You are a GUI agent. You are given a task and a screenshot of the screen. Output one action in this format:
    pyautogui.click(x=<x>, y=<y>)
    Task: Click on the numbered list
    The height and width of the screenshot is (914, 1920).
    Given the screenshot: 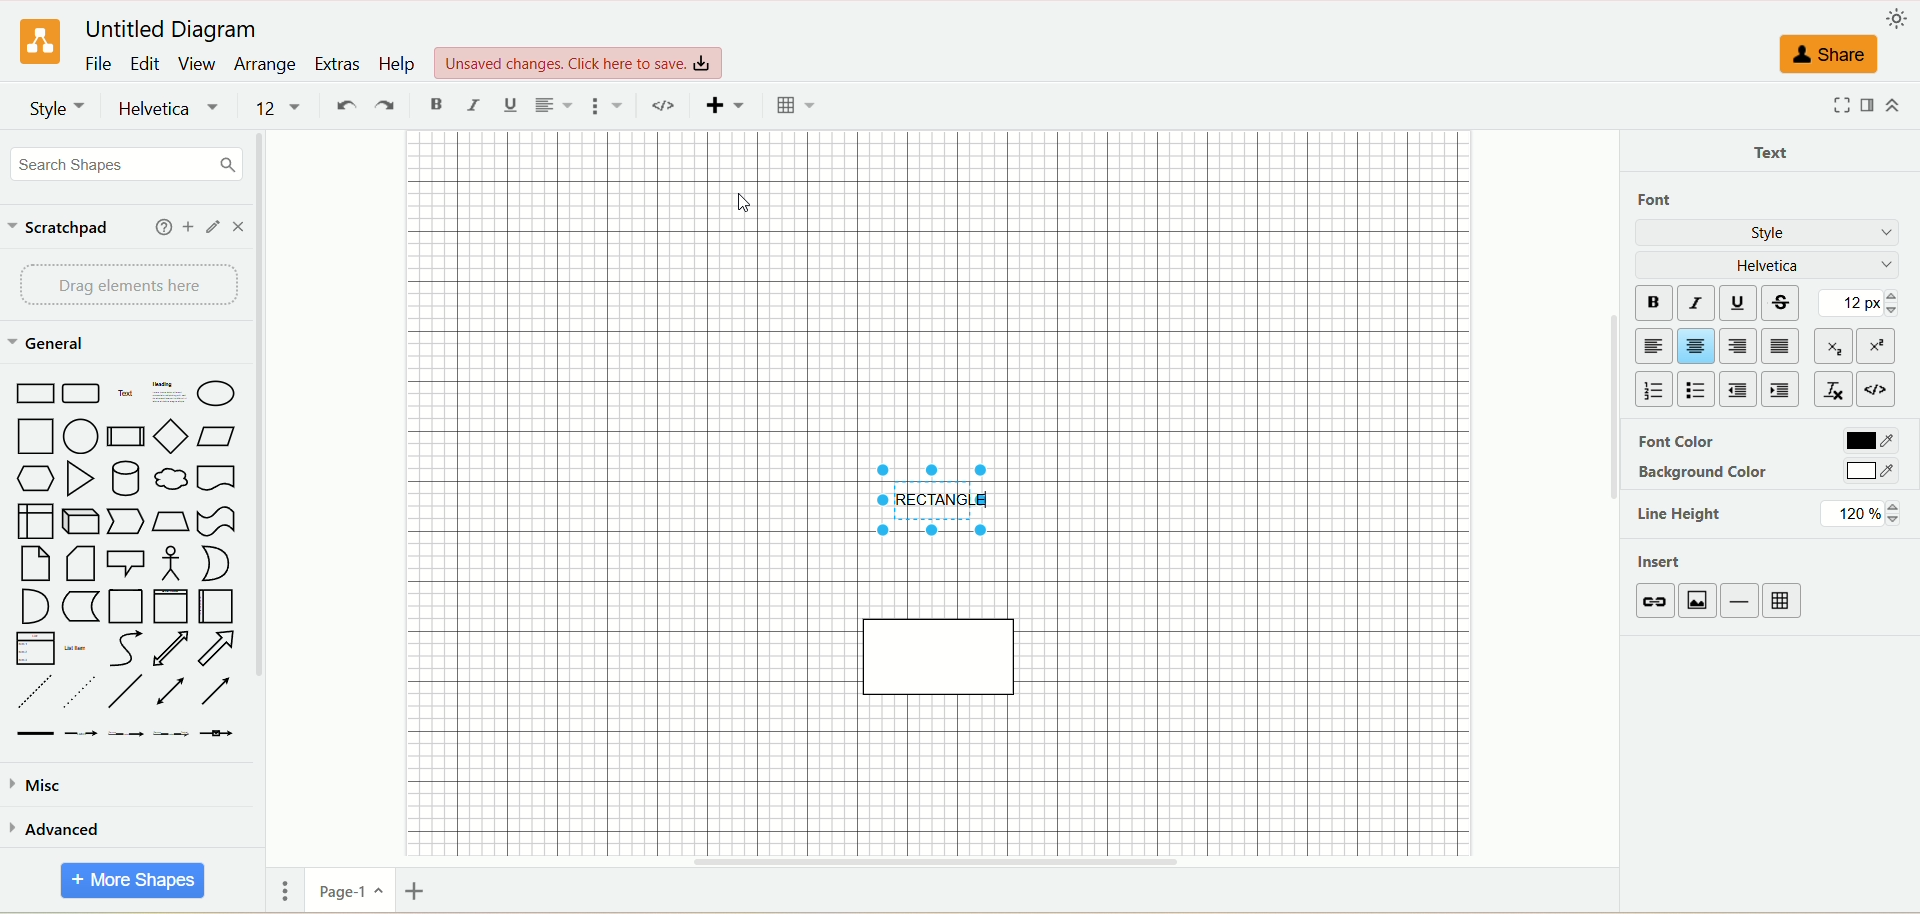 What is the action you would take?
    pyautogui.click(x=1649, y=387)
    